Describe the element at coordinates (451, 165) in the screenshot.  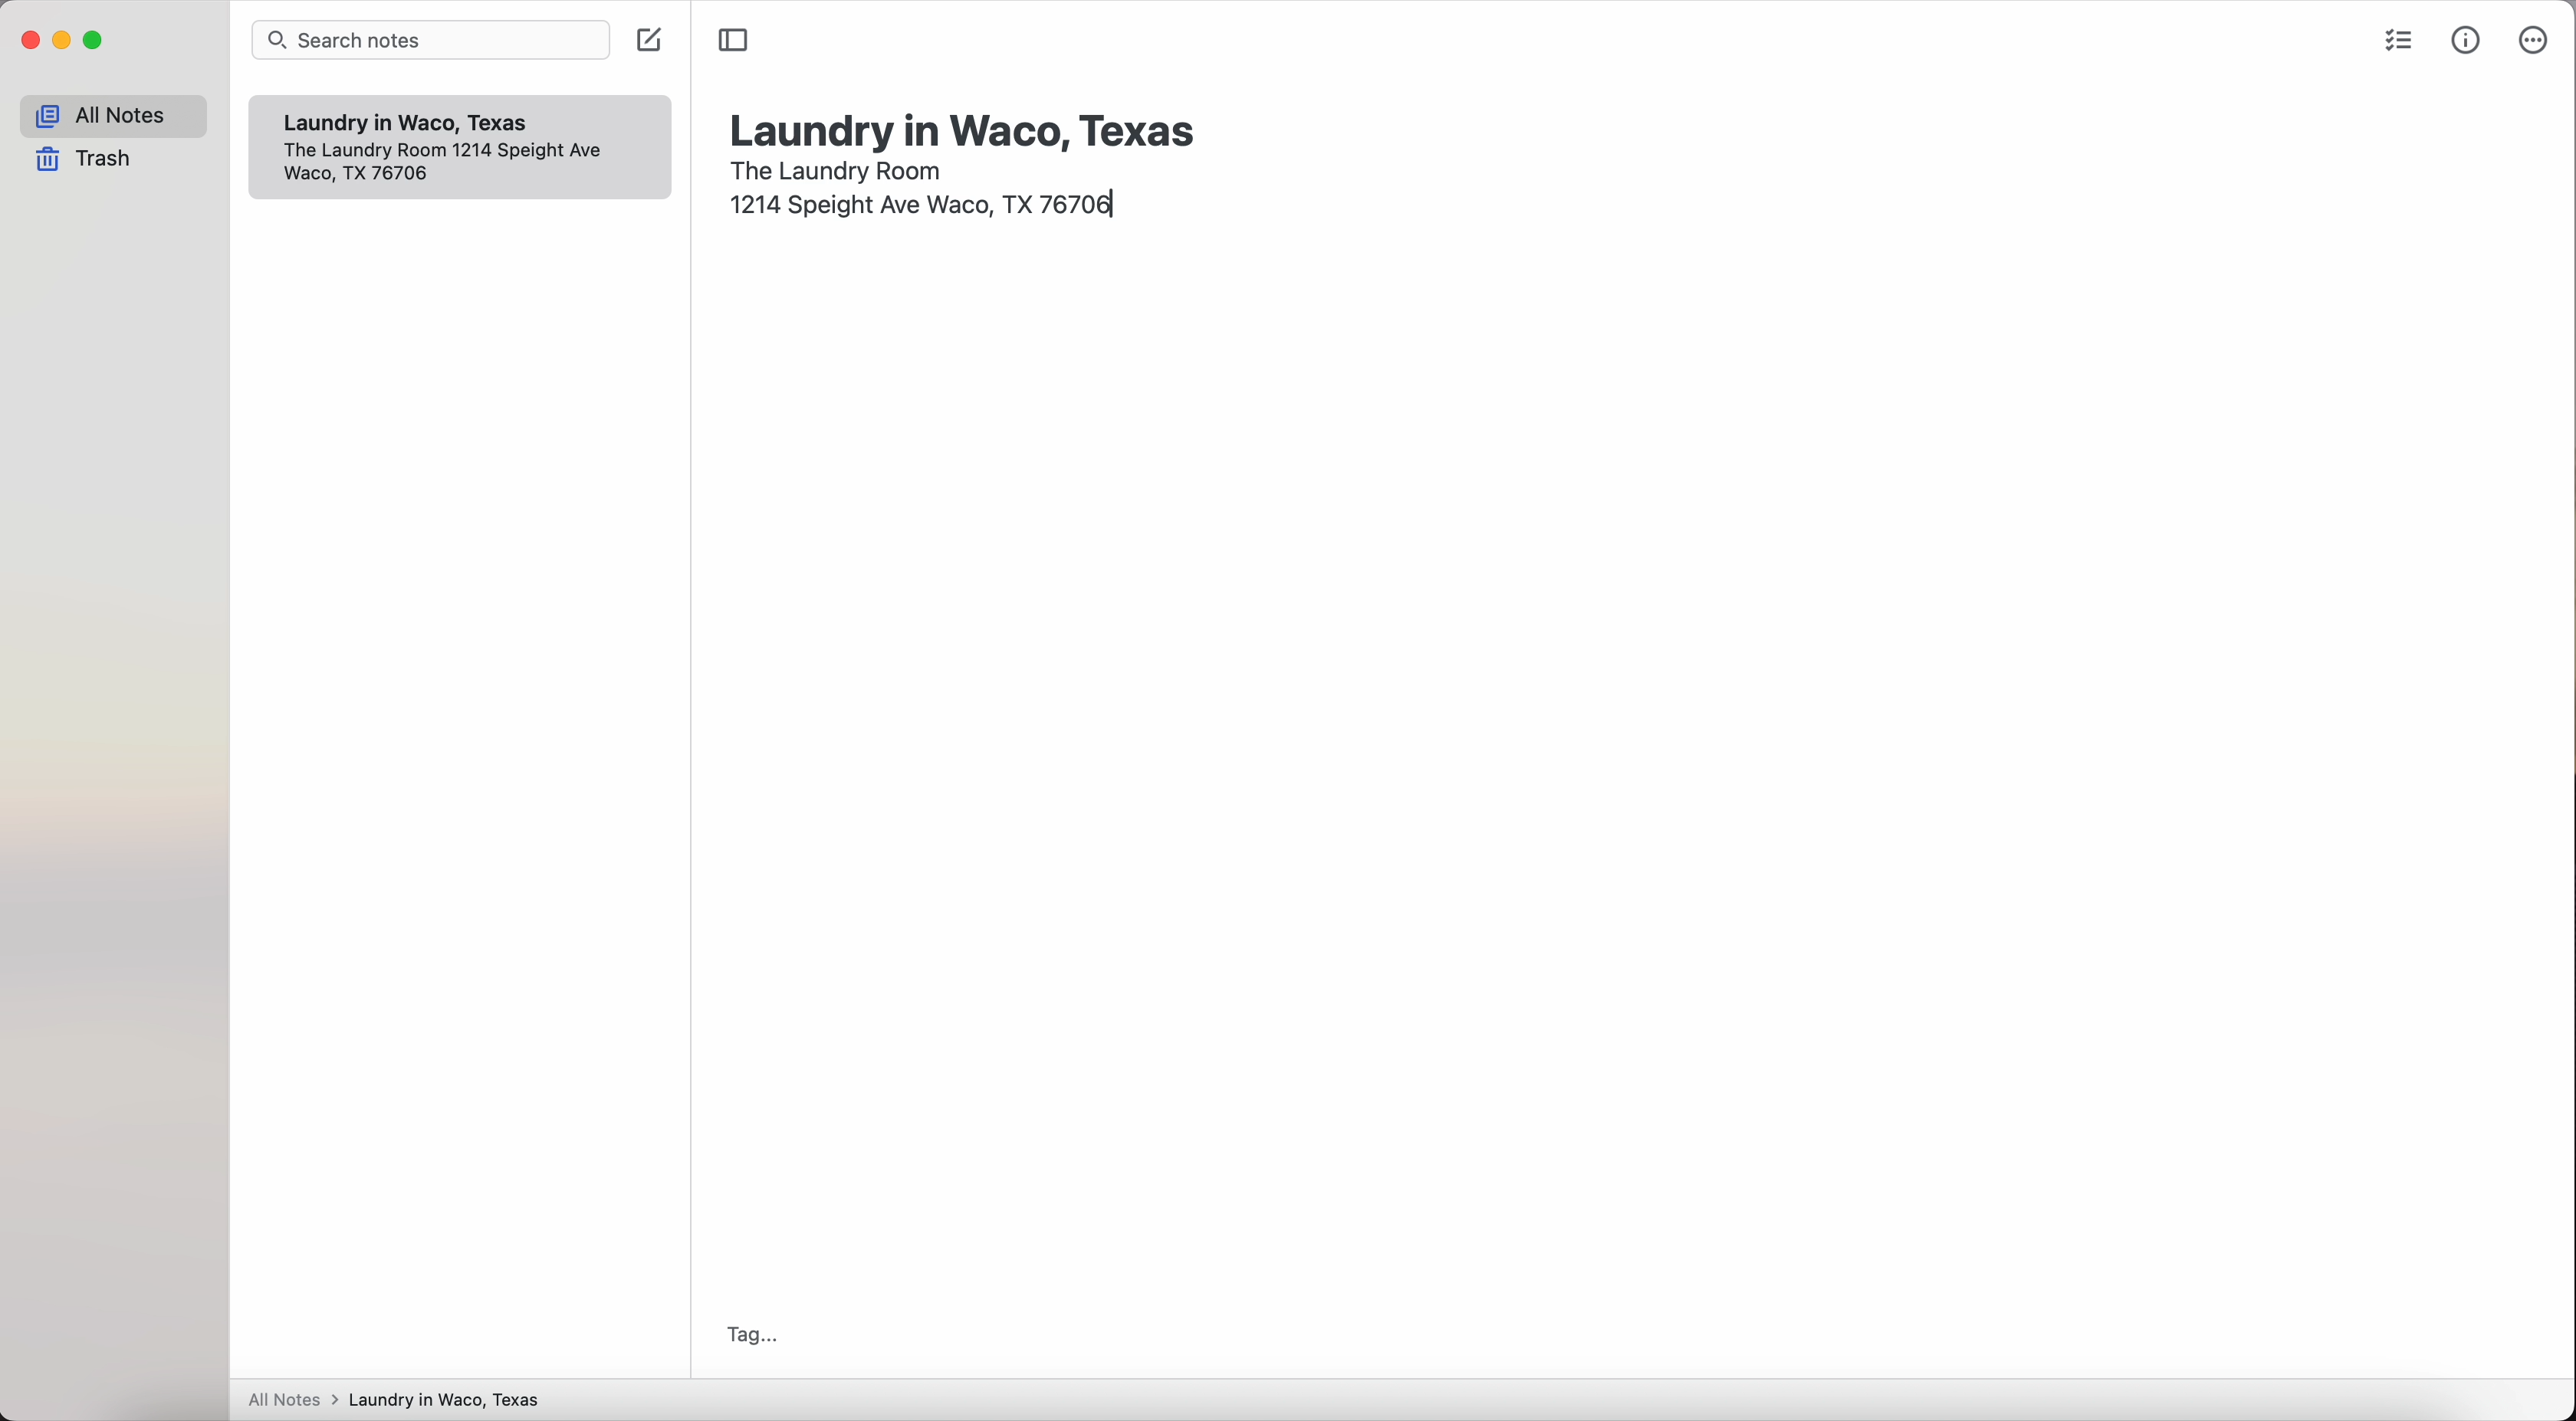
I see `1214 Speight Ave Waco, TX 76706` at that location.